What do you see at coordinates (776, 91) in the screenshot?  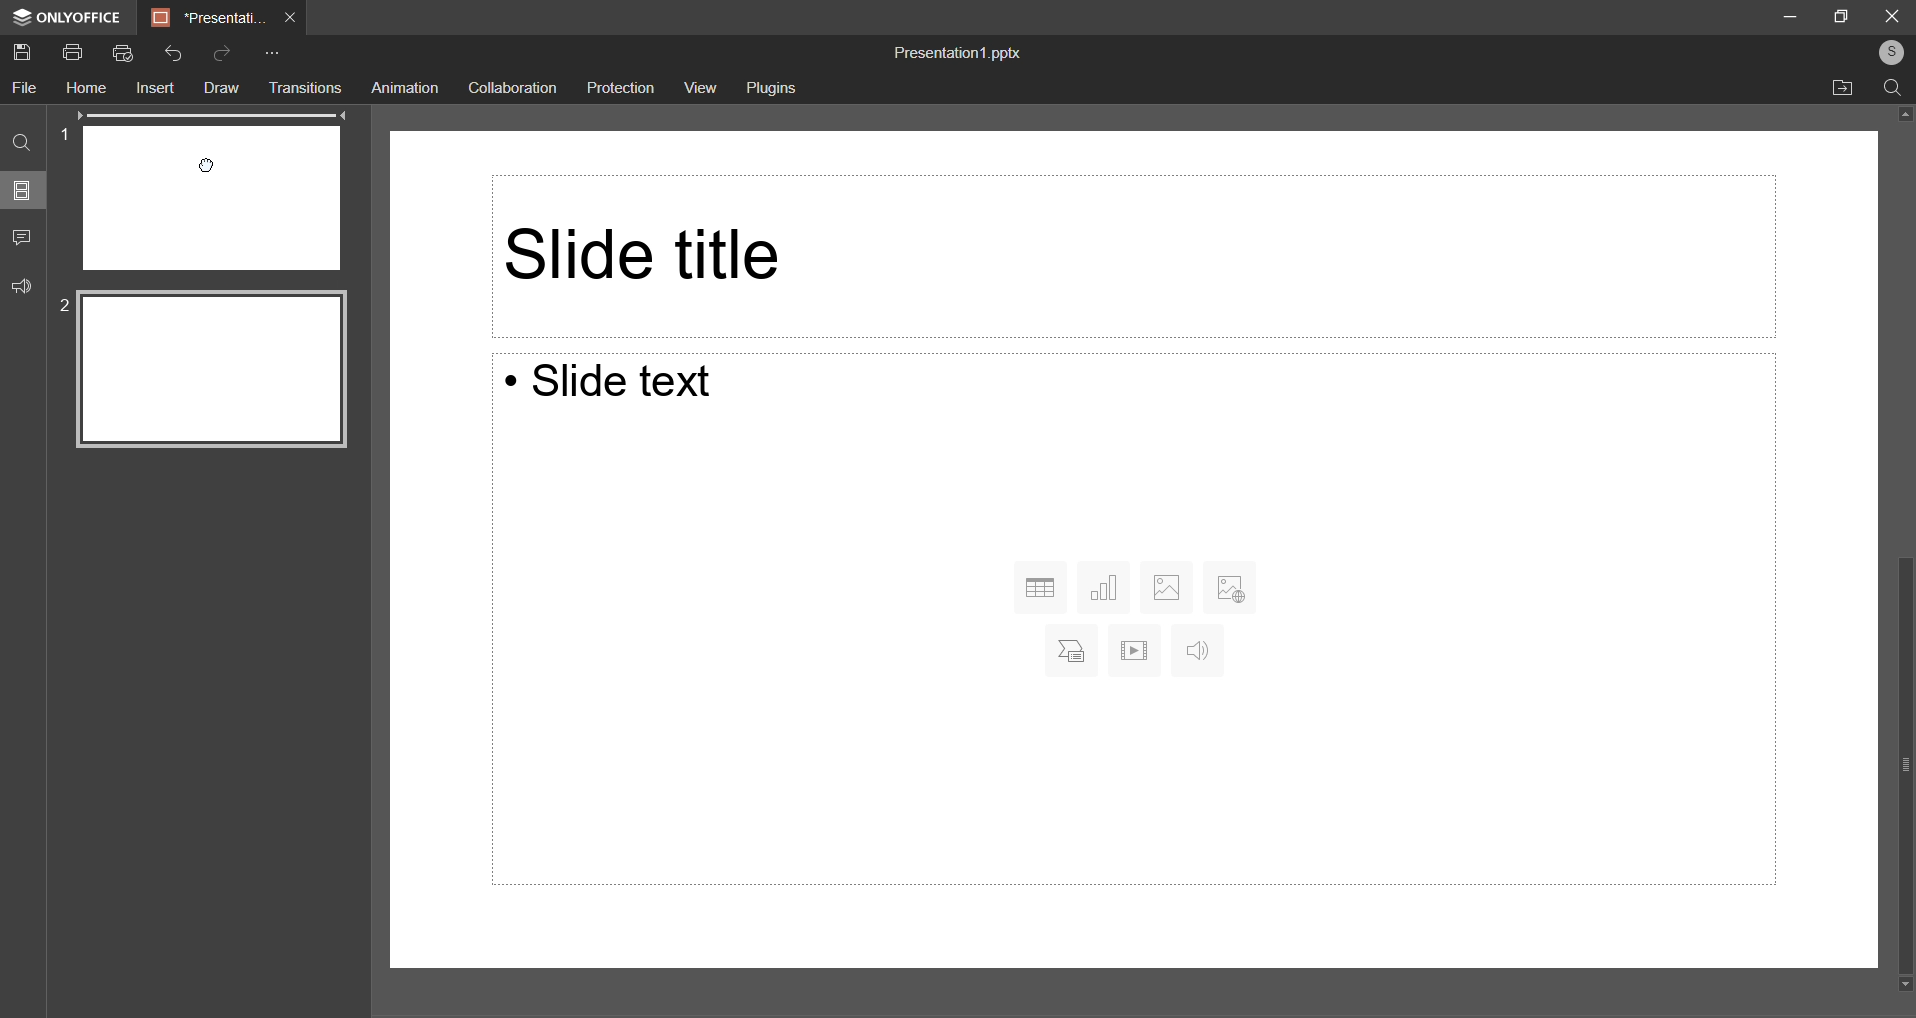 I see `Plugins` at bounding box center [776, 91].